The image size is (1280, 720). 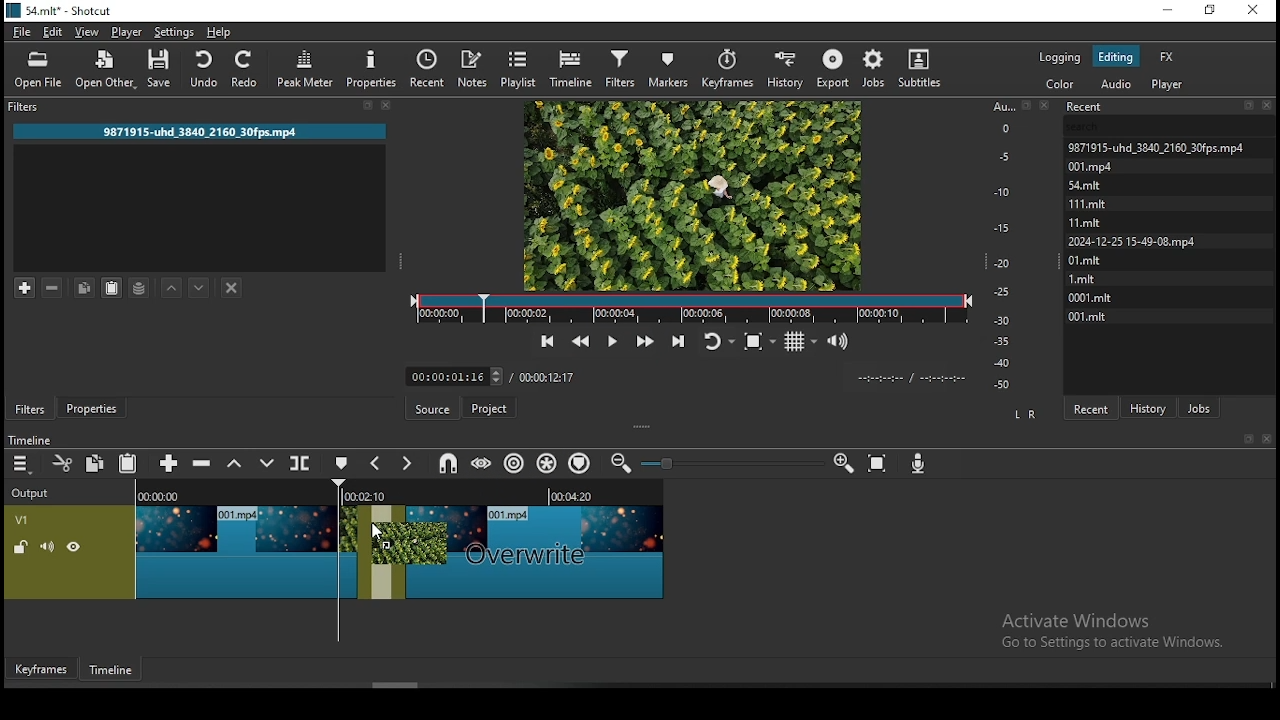 What do you see at coordinates (140, 286) in the screenshot?
I see `save filter set` at bounding box center [140, 286].